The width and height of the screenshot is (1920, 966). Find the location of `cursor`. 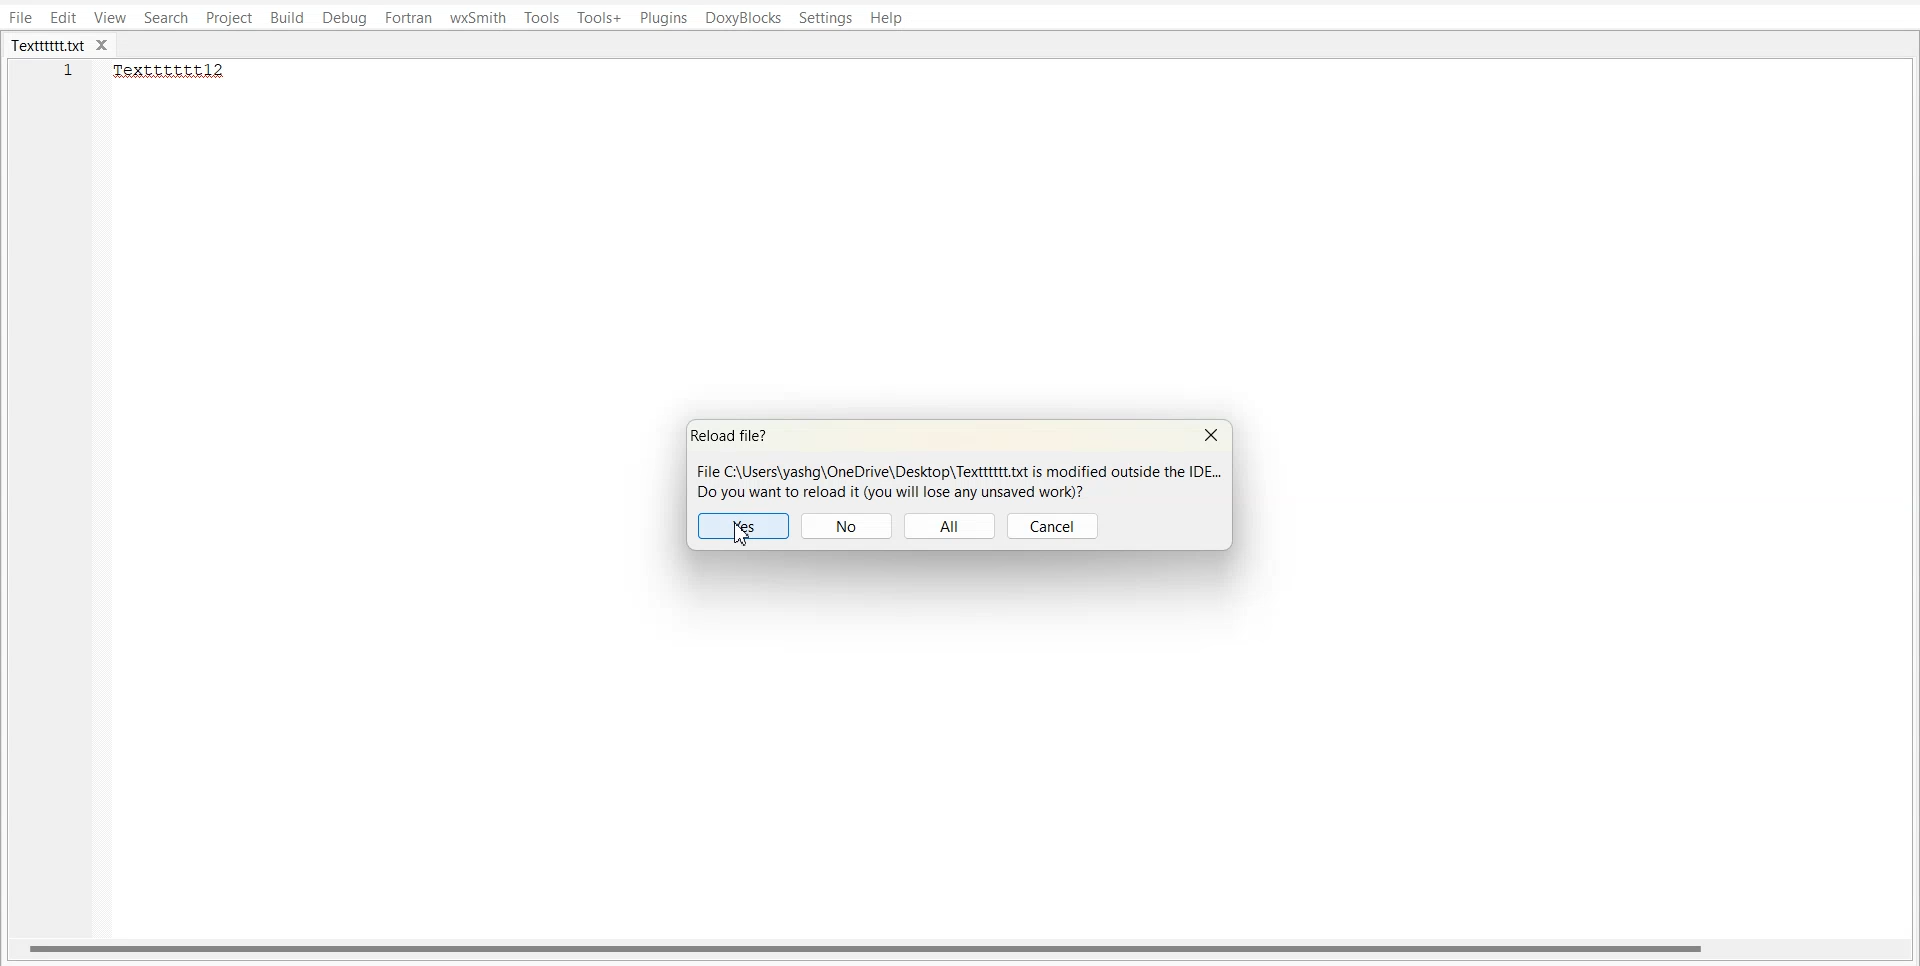

cursor is located at coordinates (749, 536).